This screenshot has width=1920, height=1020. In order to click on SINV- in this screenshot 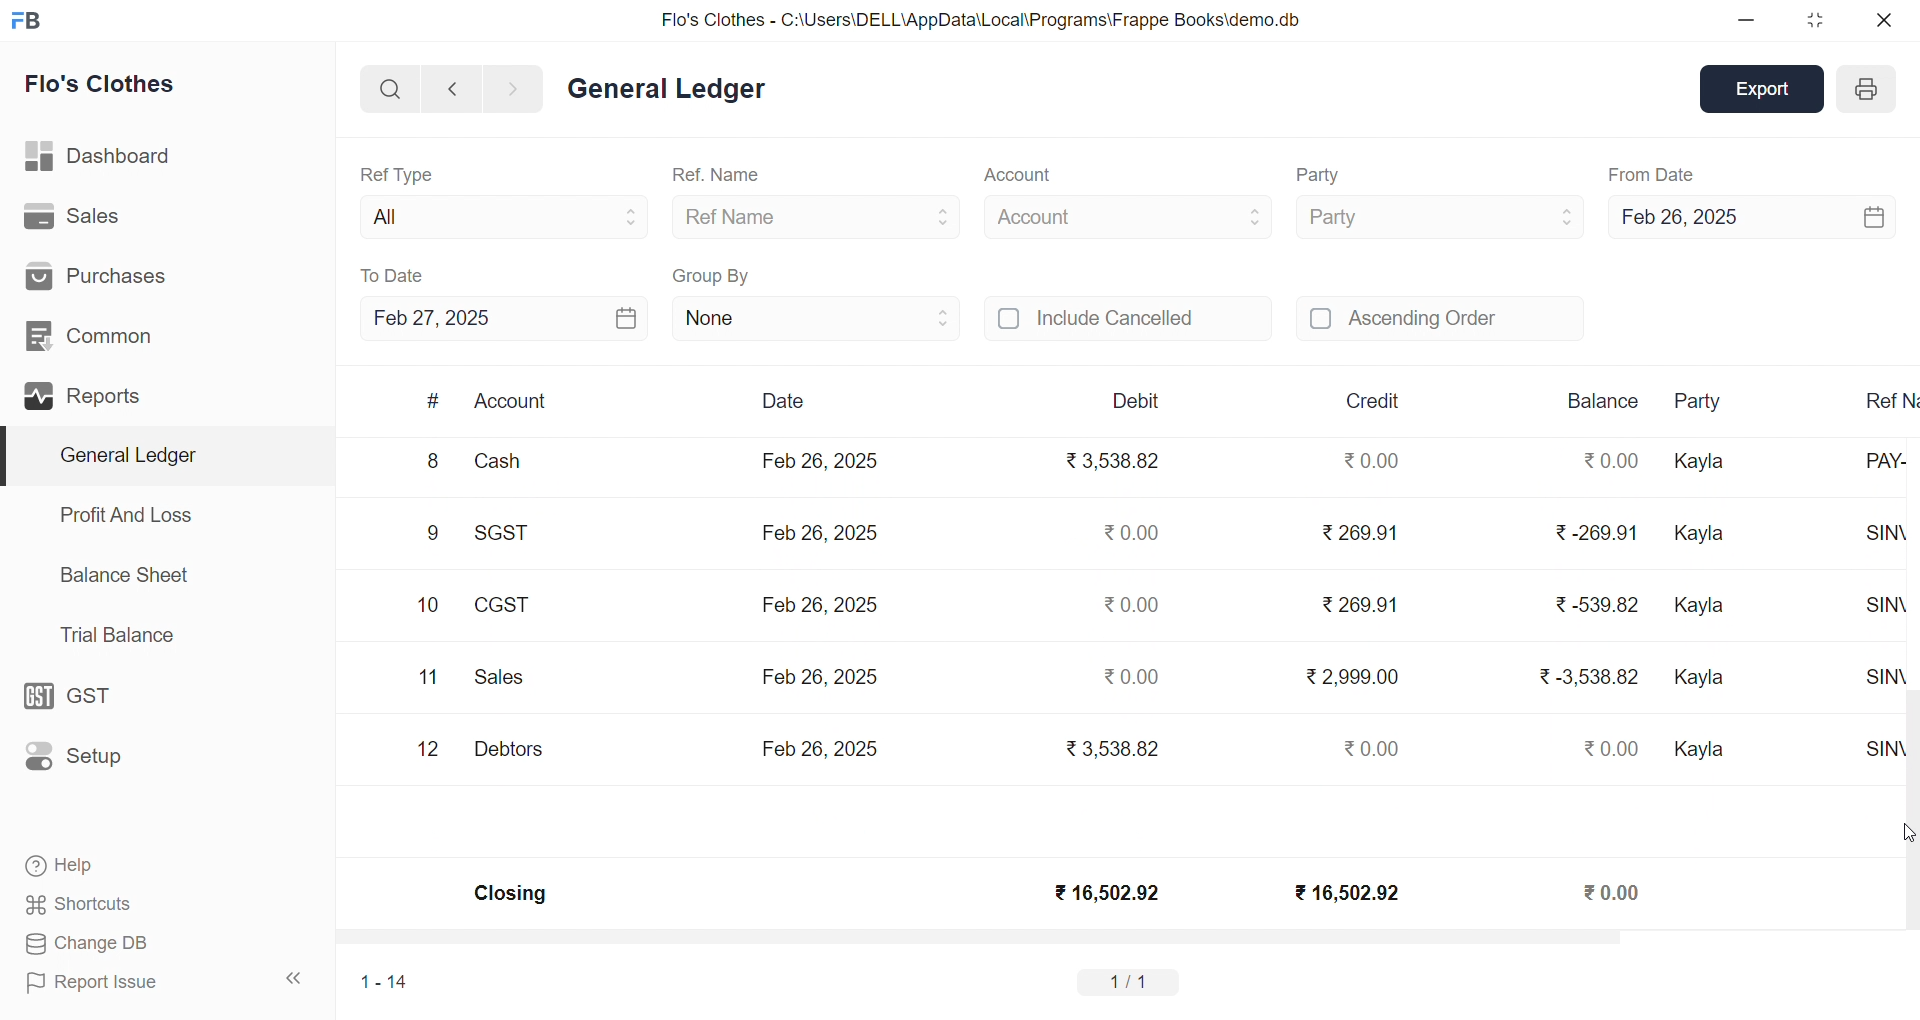, I will do `click(1891, 541)`.